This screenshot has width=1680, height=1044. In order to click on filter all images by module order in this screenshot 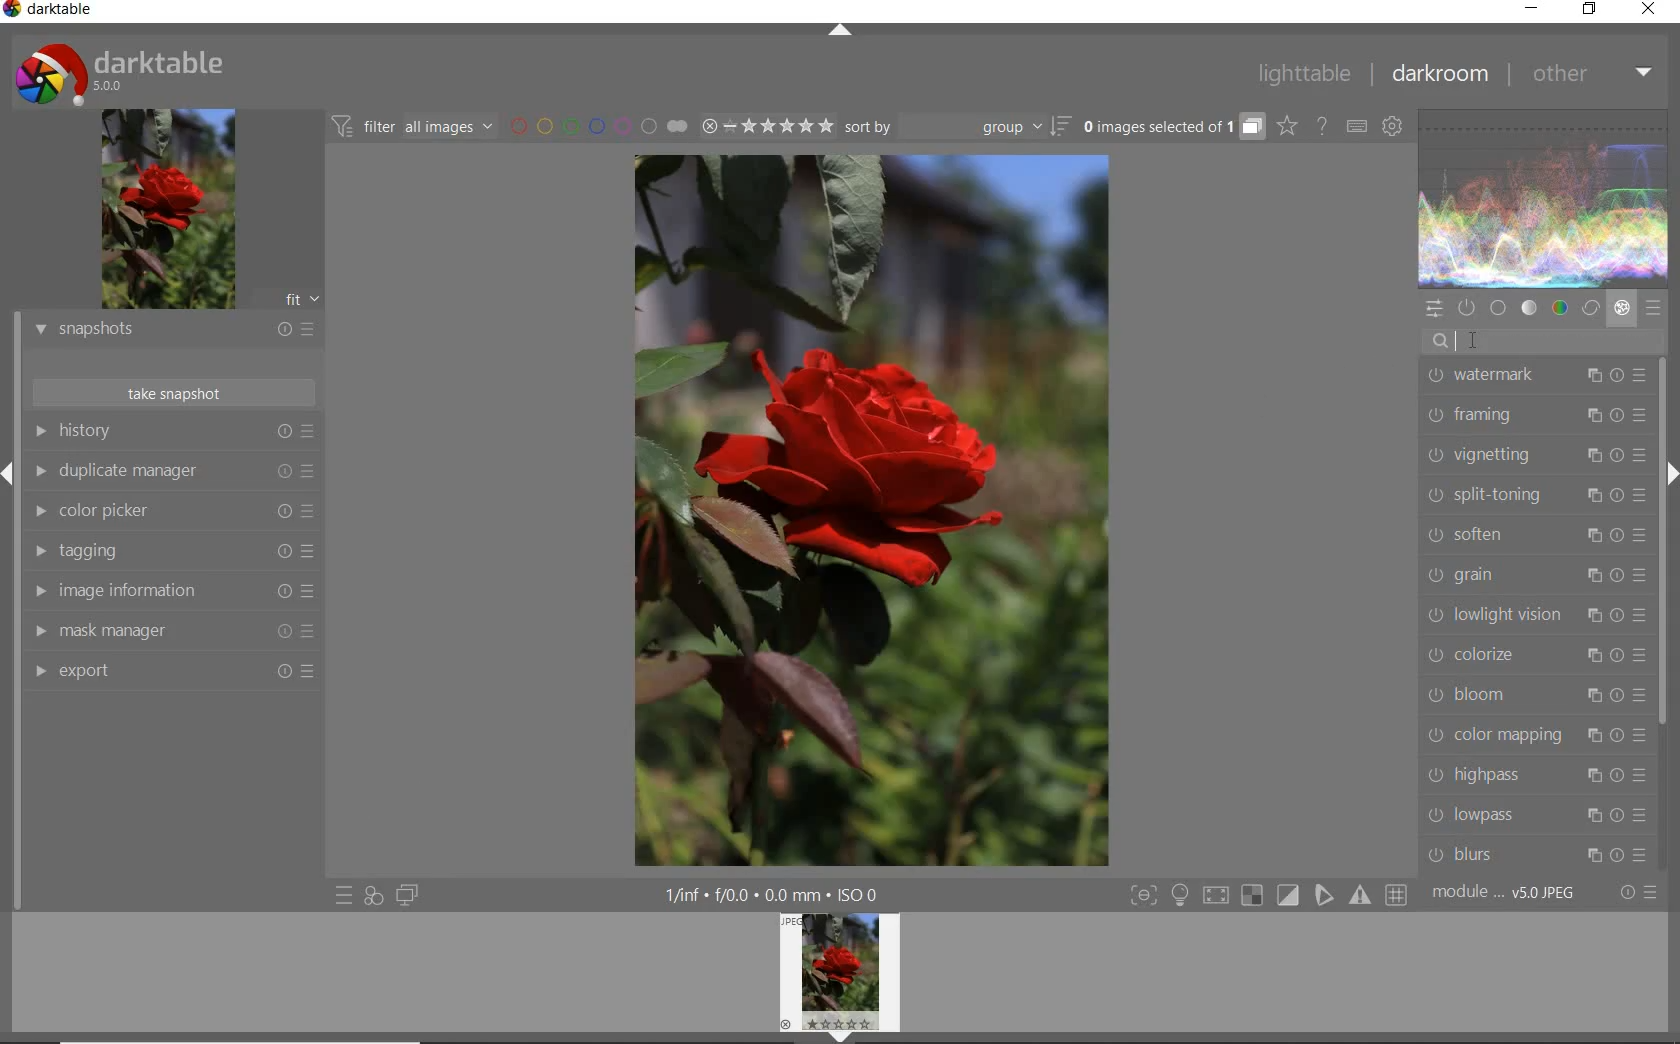, I will do `click(411, 126)`.